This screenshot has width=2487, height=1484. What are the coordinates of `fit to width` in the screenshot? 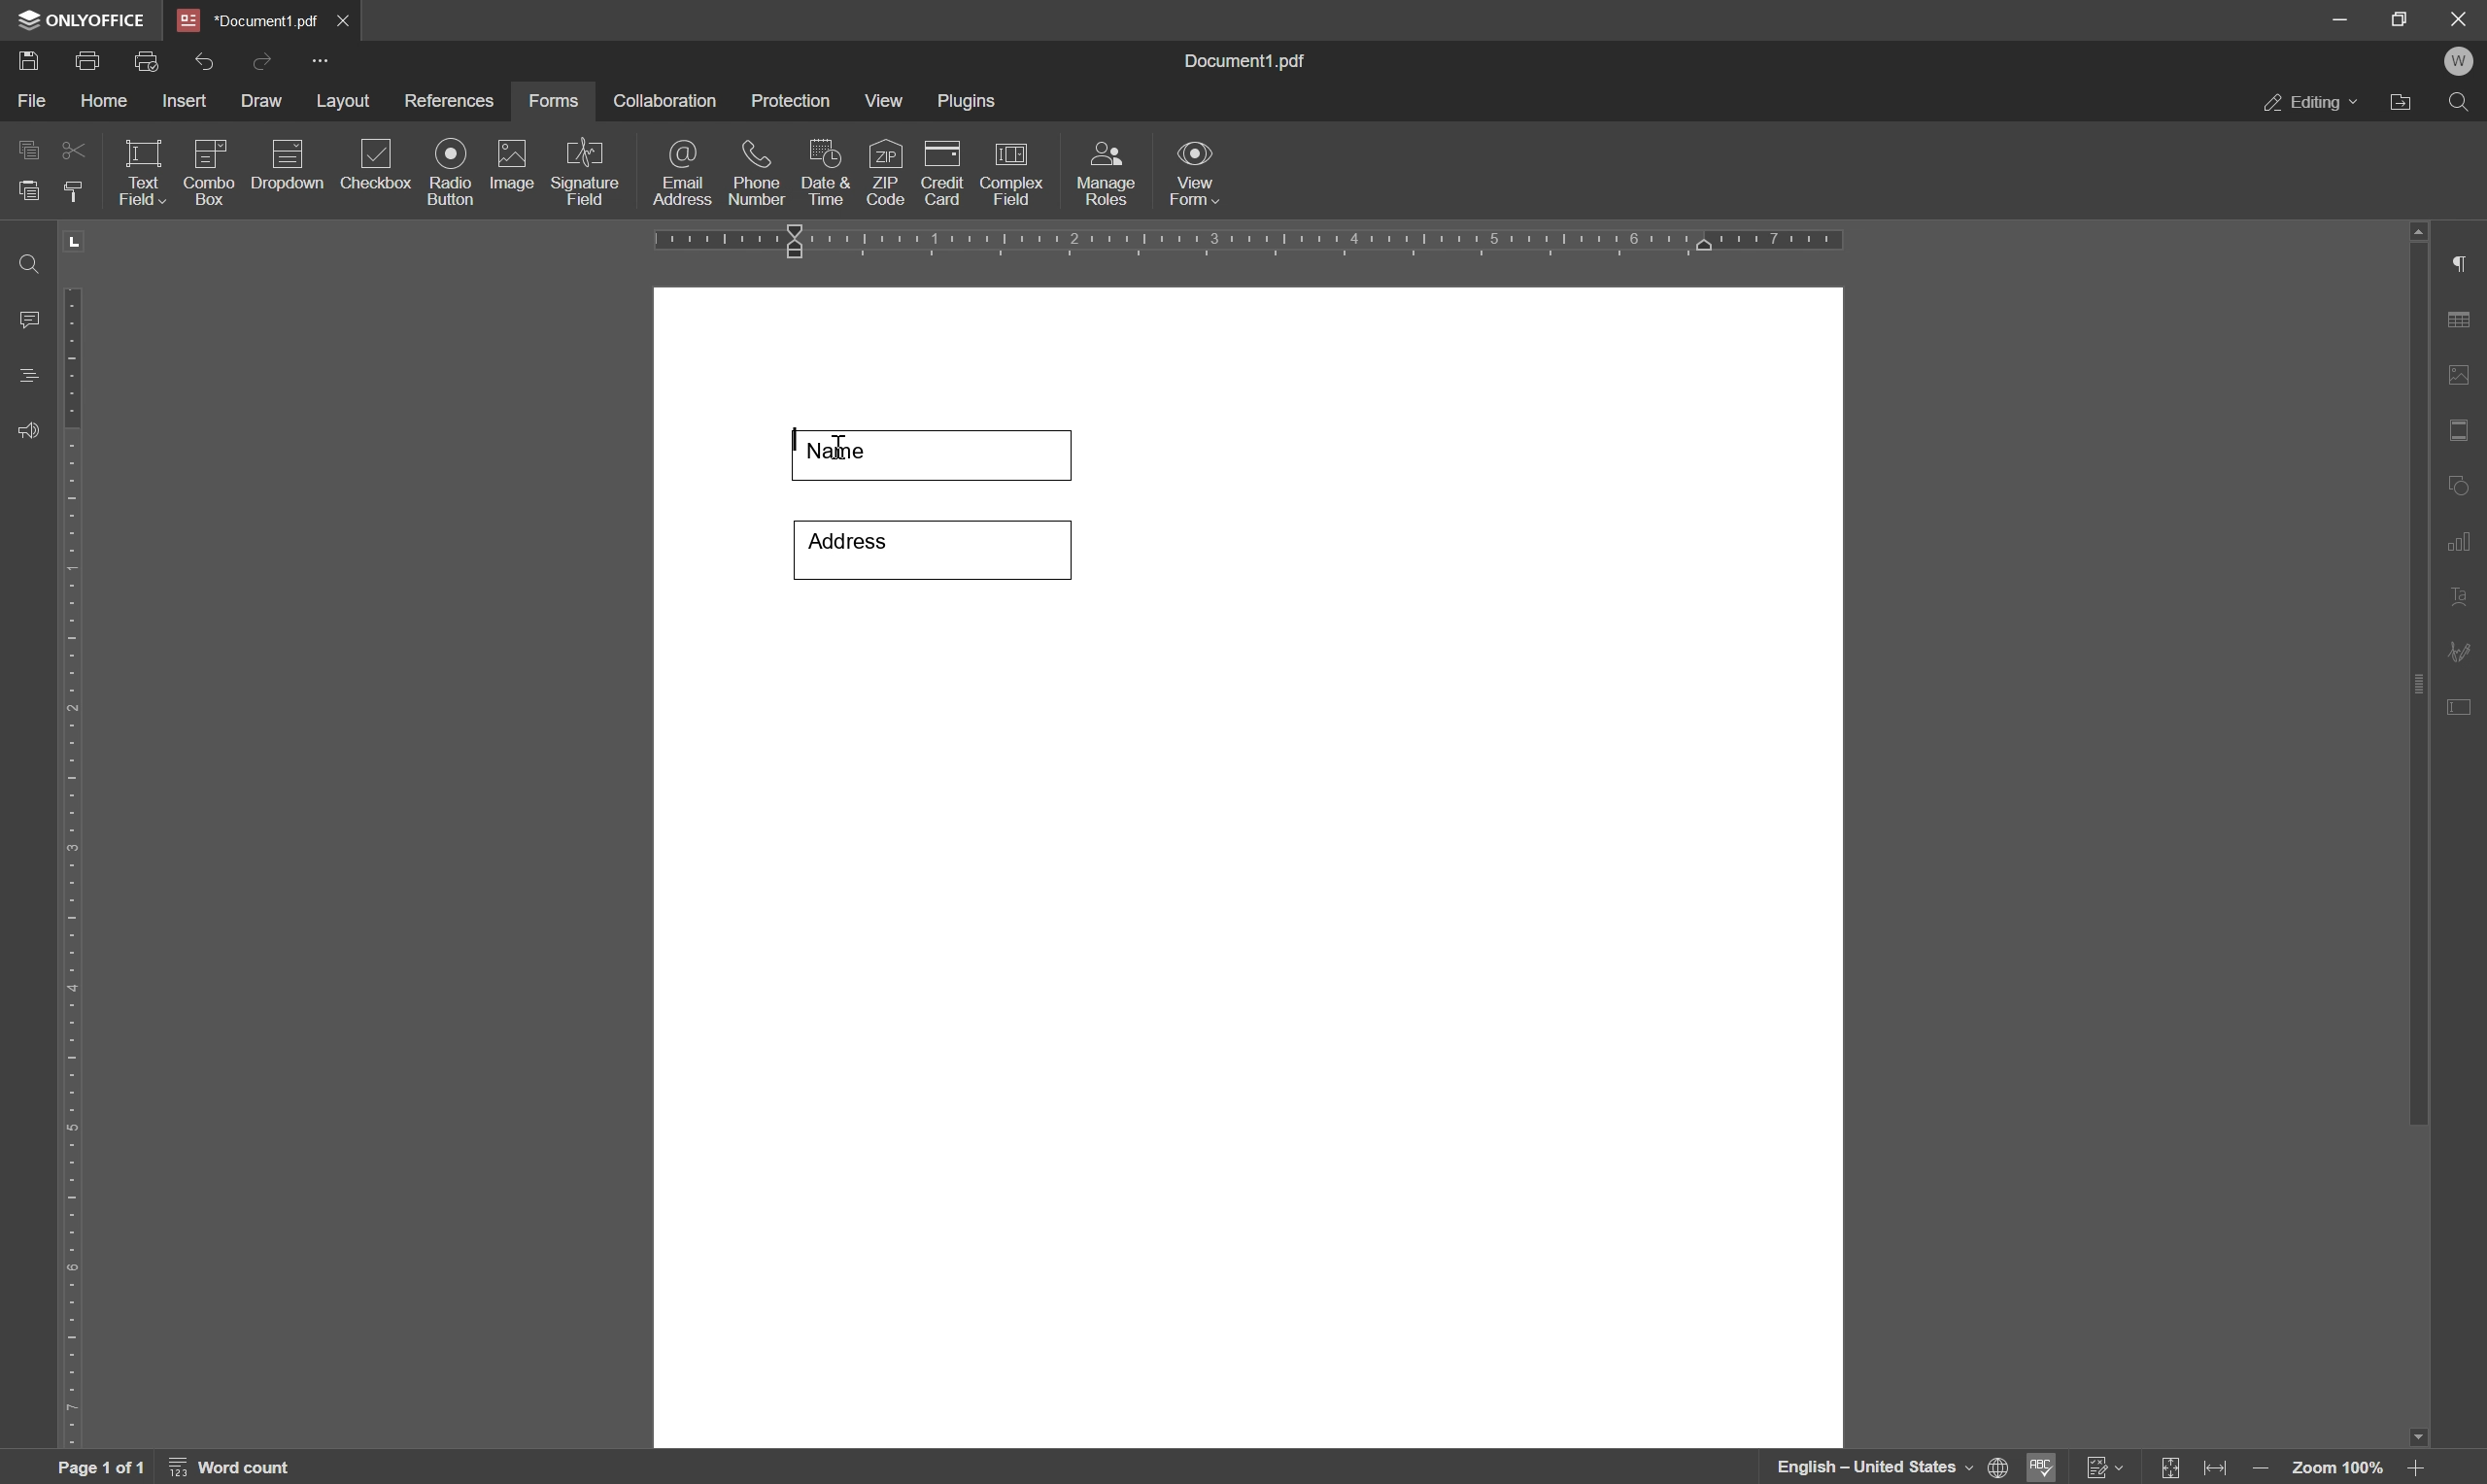 It's located at (2220, 1469).